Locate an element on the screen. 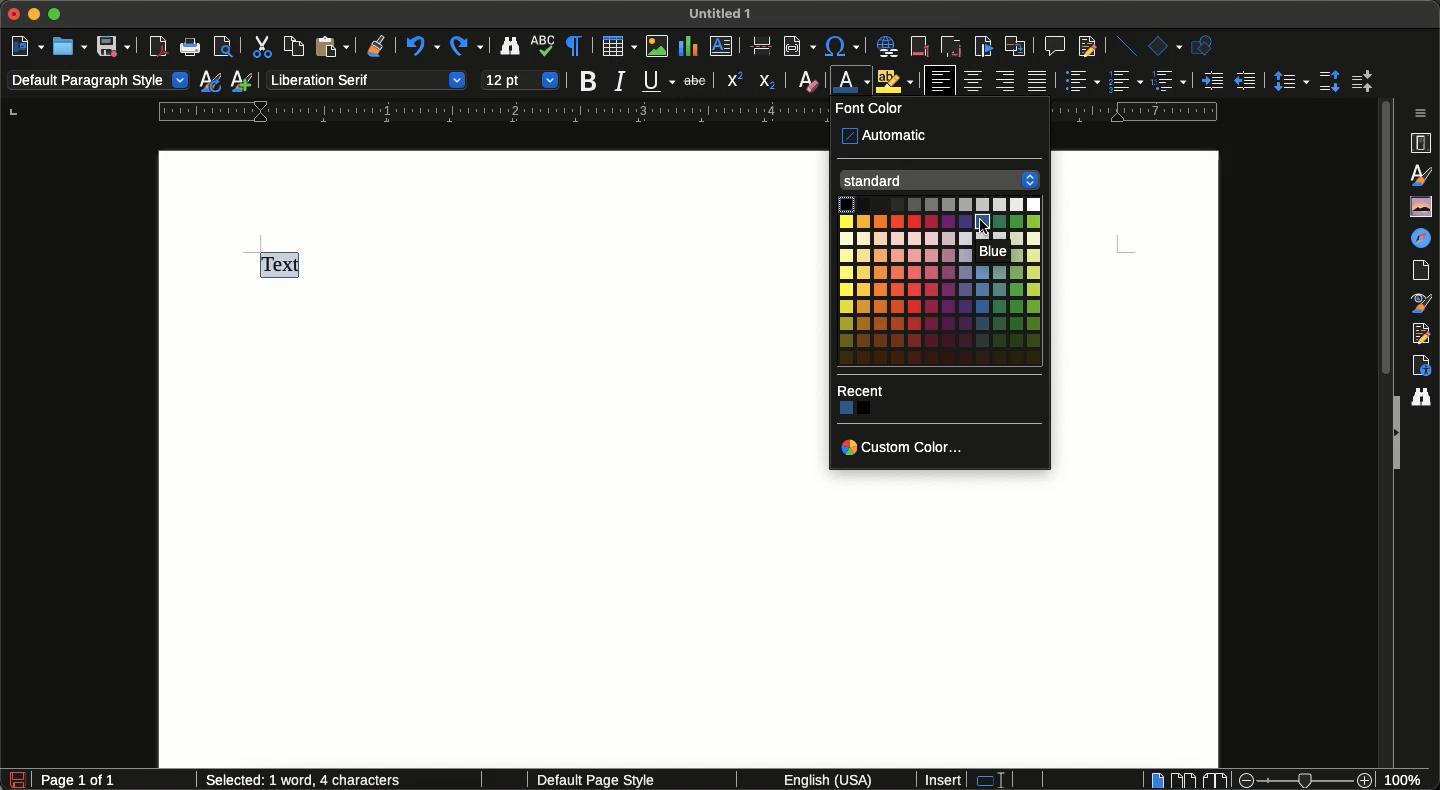 This screenshot has width=1440, height=790. Manage changes is located at coordinates (1425, 333).